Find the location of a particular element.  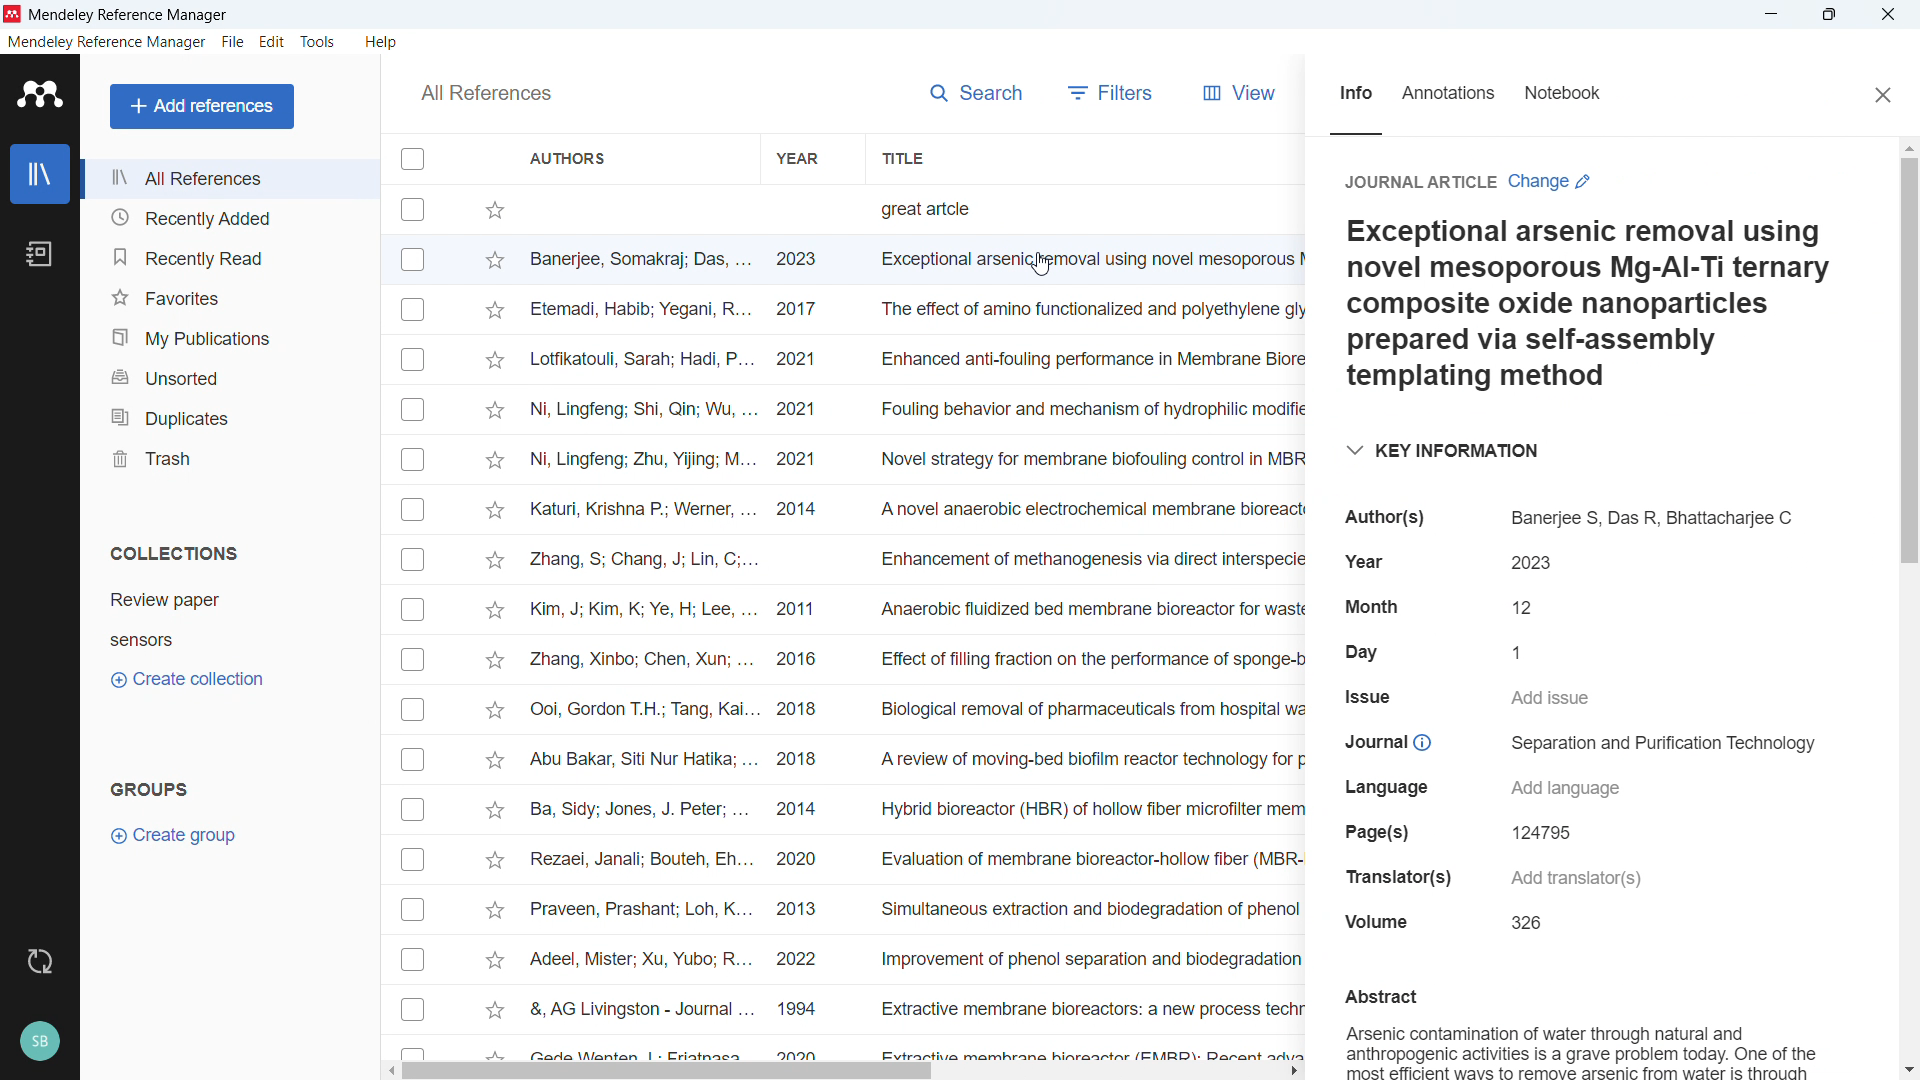

notebook is located at coordinates (39, 253).